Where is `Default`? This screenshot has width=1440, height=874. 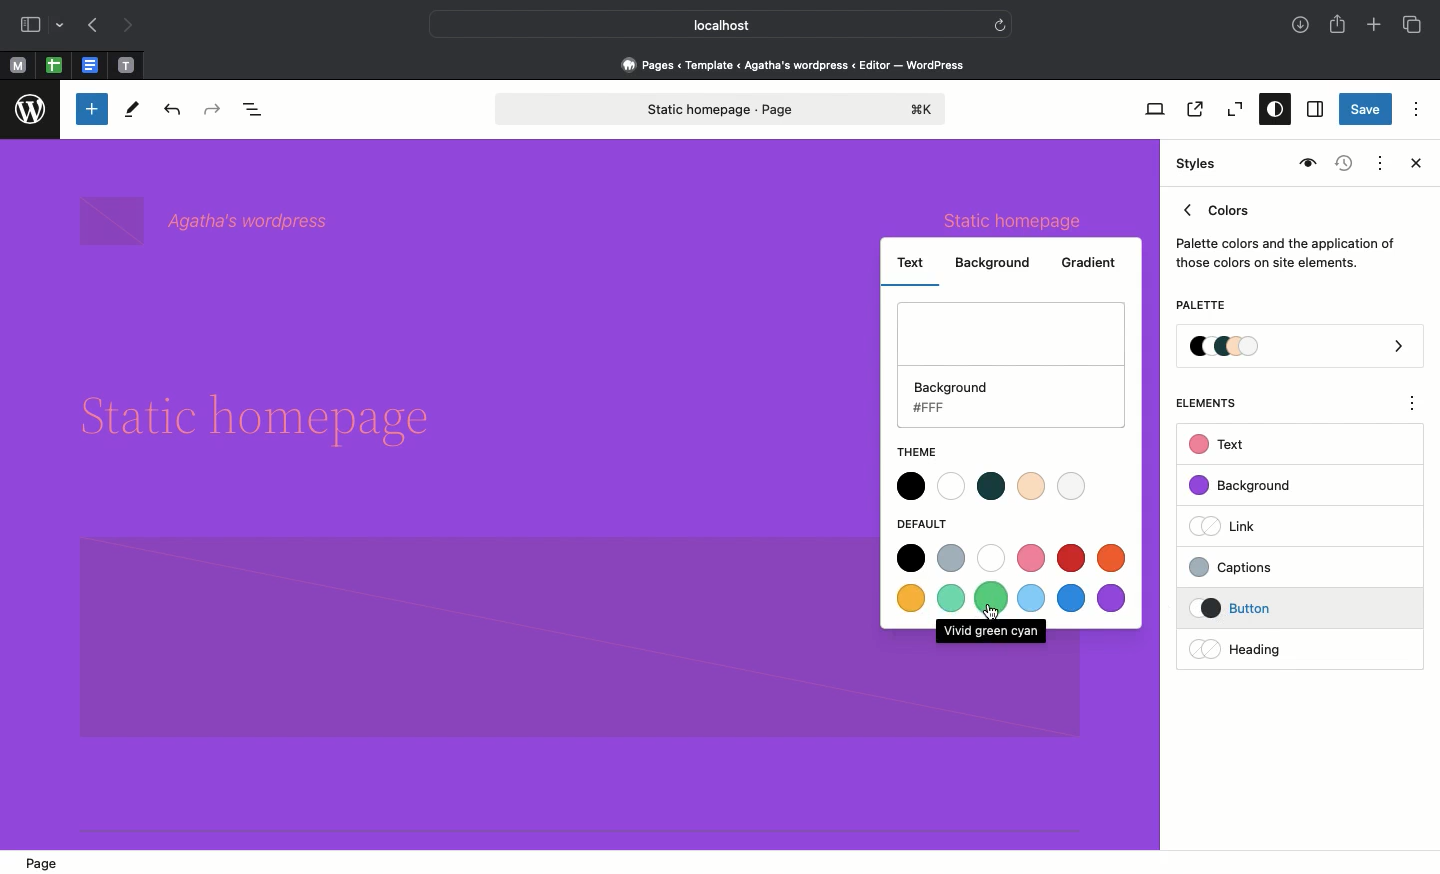 Default is located at coordinates (928, 523).